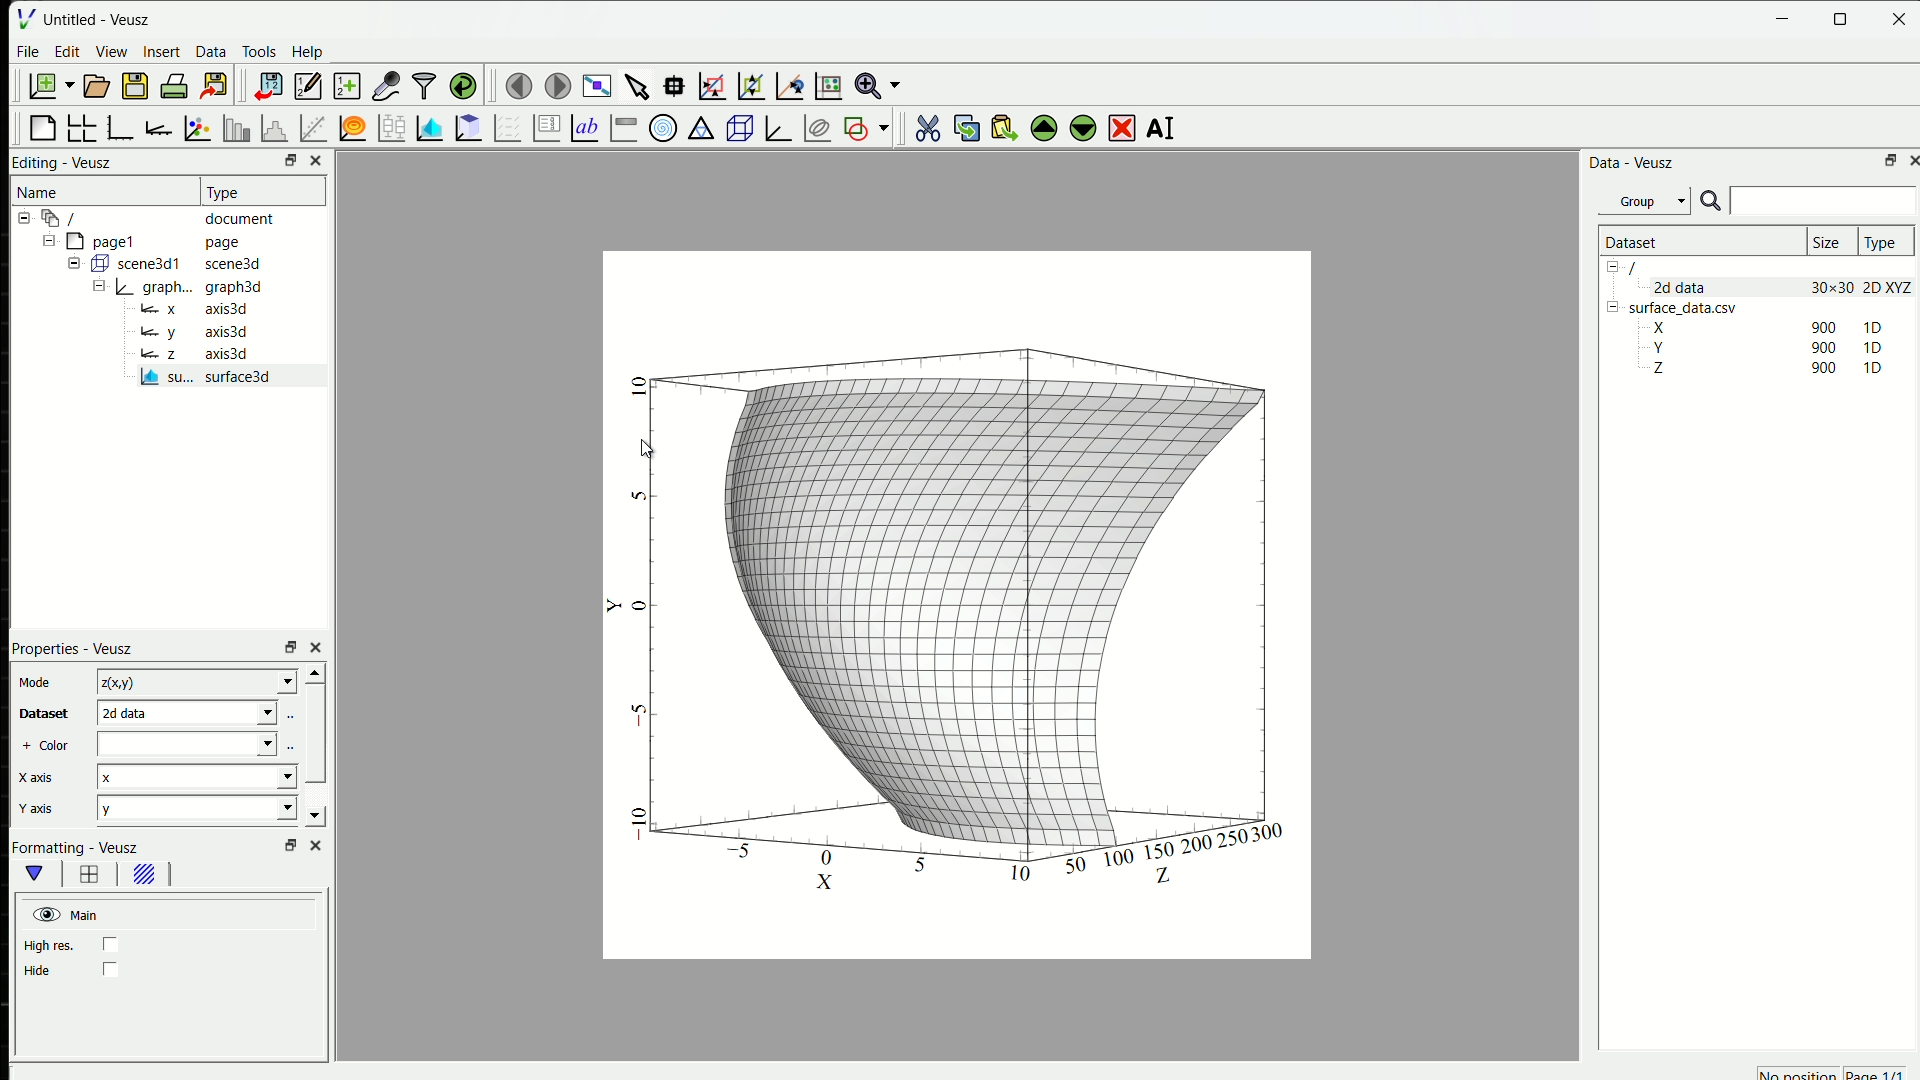 The width and height of the screenshot is (1920, 1080). What do you see at coordinates (26, 19) in the screenshot?
I see `logo` at bounding box center [26, 19].